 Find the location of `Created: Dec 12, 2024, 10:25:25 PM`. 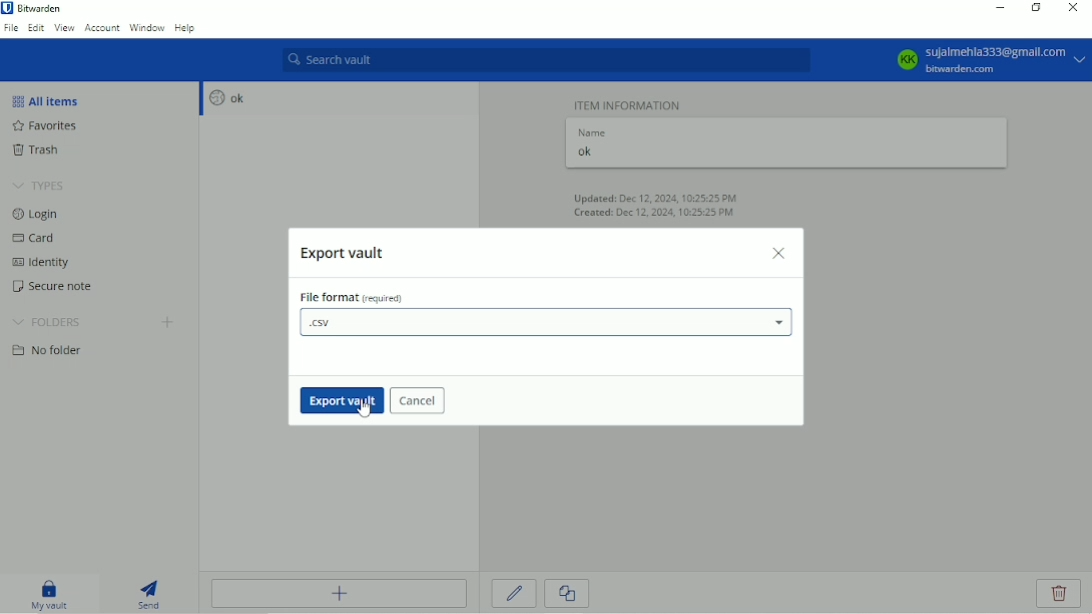

Created: Dec 12, 2024, 10:25:25 PM is located at coordinates (653, 214).